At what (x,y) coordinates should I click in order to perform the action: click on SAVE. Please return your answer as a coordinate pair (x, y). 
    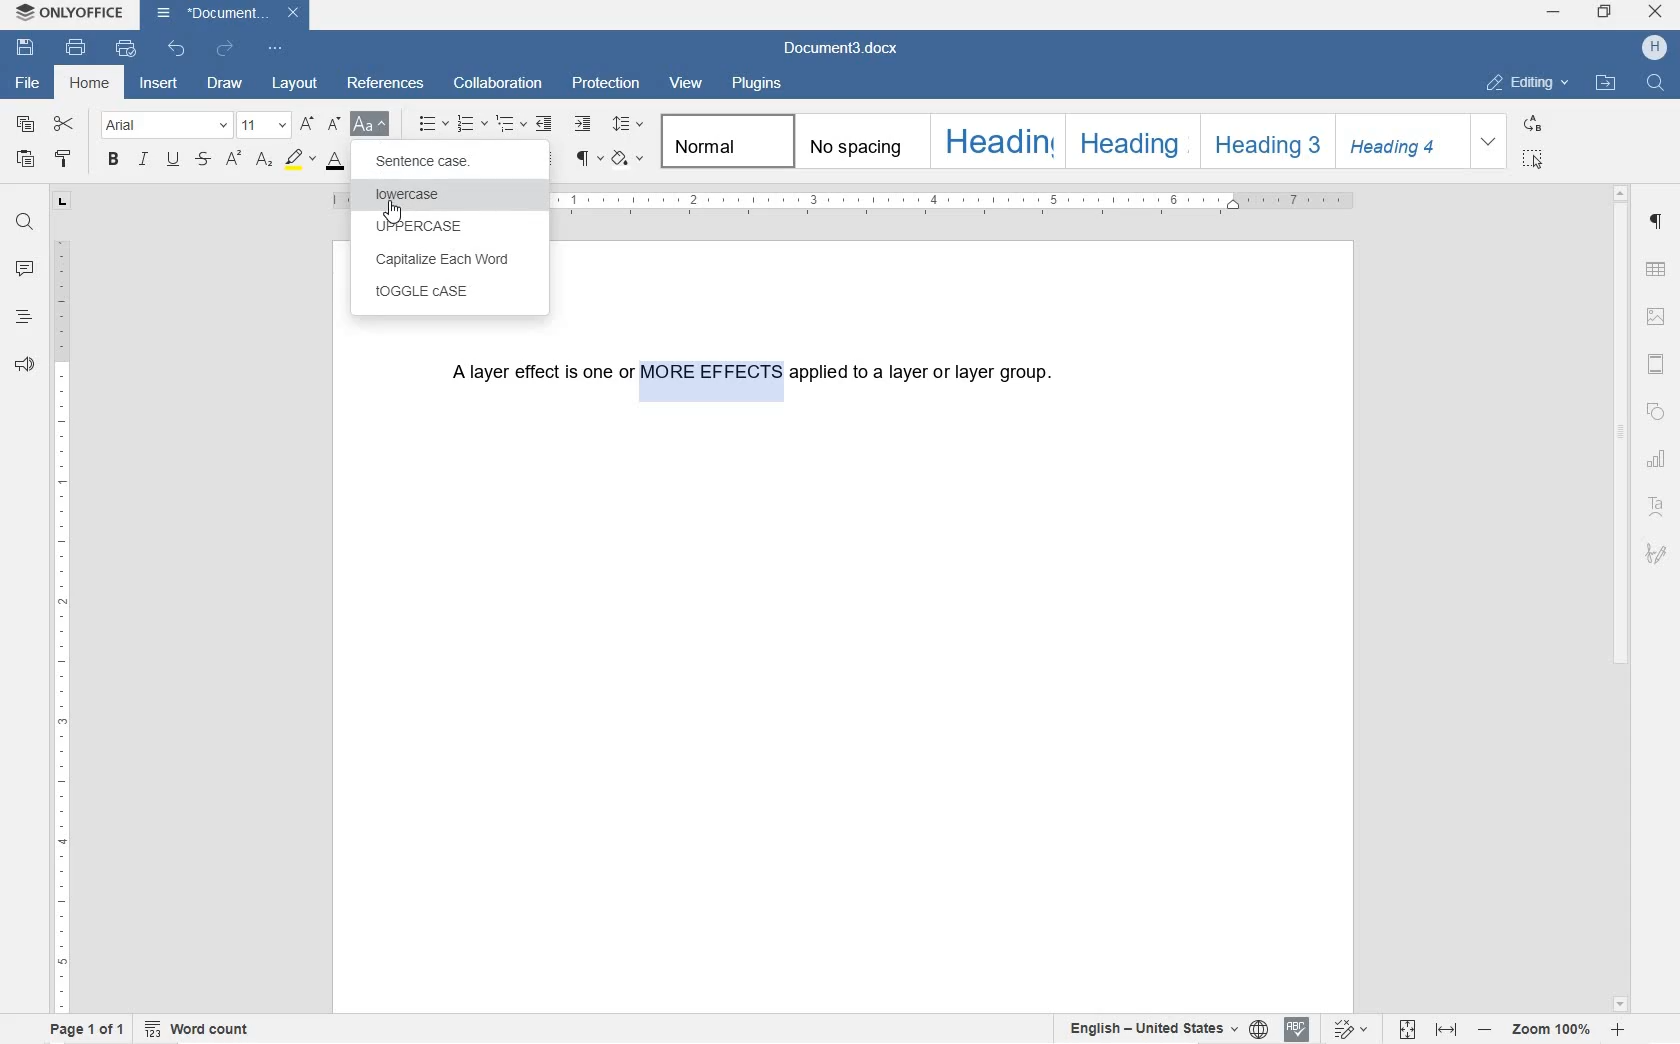
    Looking at the image, I should click on (28, 49).